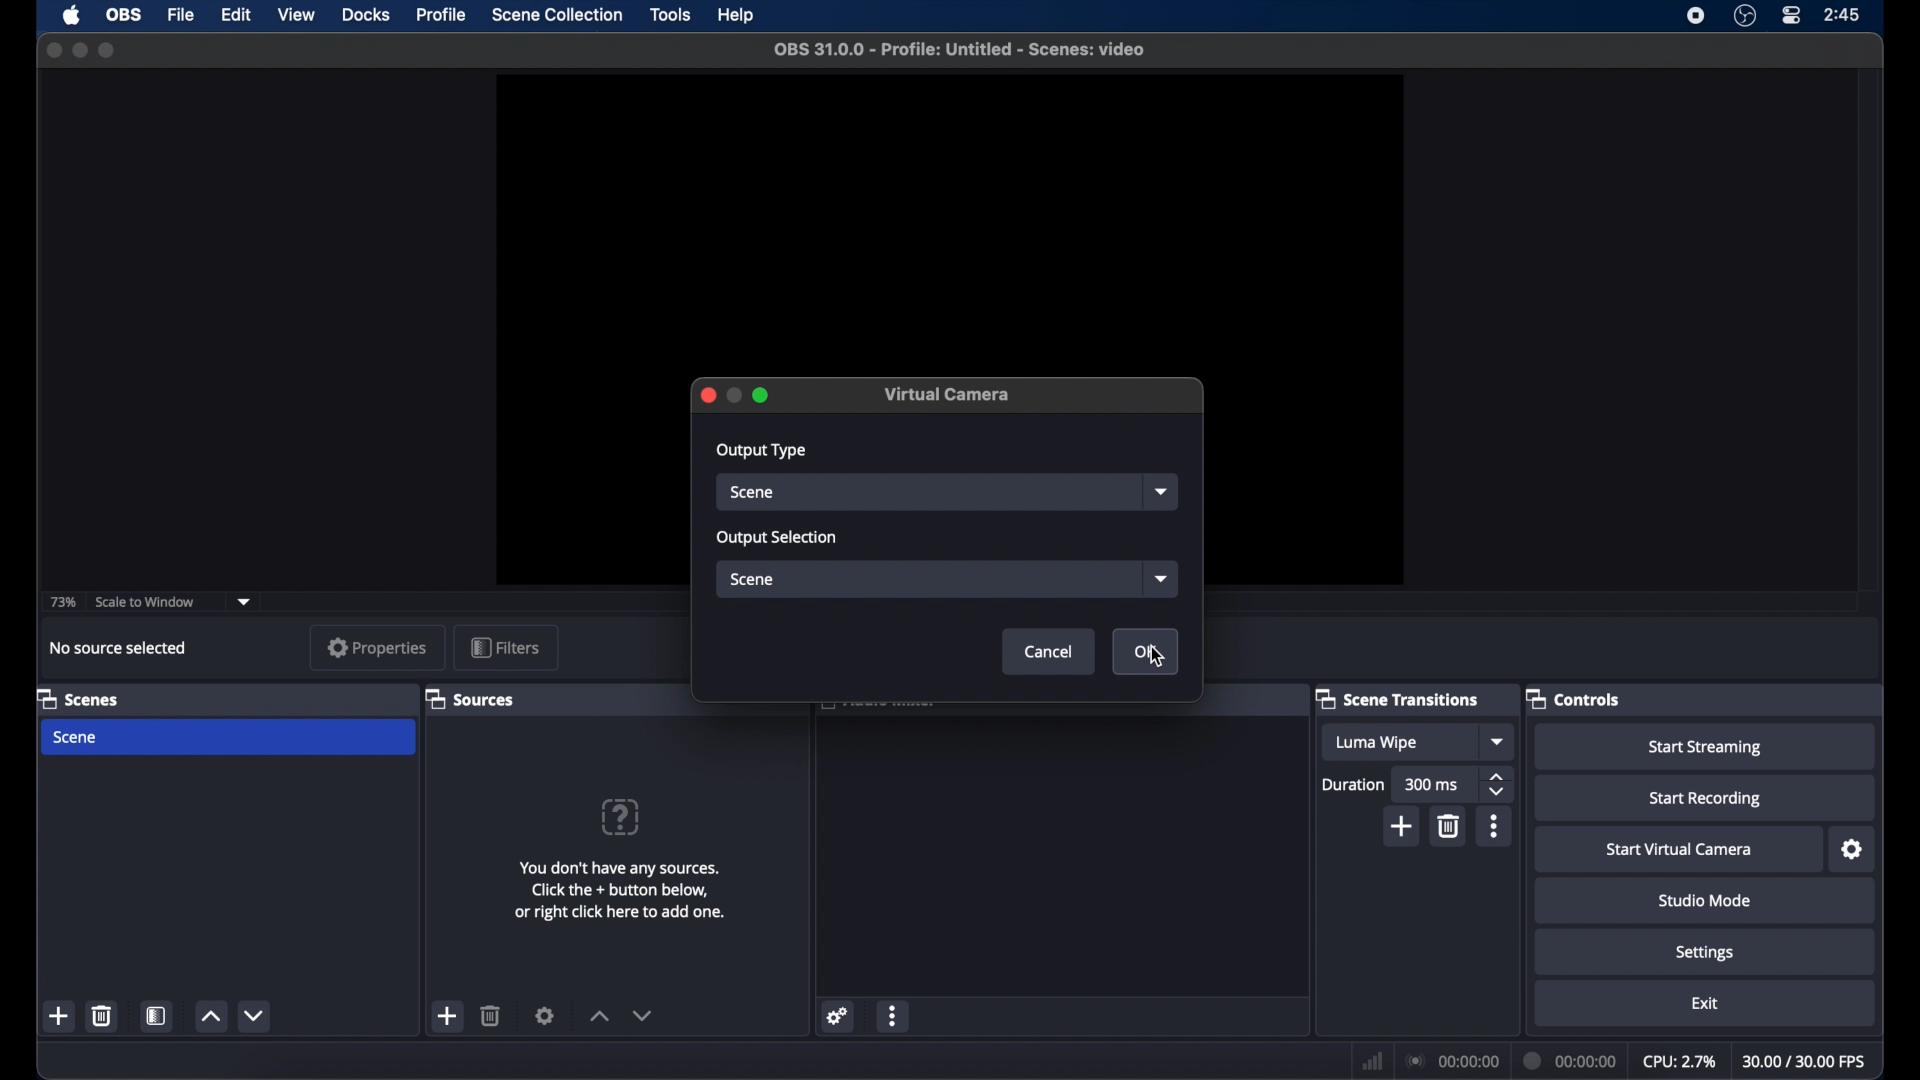  What do you see at coordinates (1435, 785) in the screenshot?
I see `300 ms` at bounding box center [1435, 785].